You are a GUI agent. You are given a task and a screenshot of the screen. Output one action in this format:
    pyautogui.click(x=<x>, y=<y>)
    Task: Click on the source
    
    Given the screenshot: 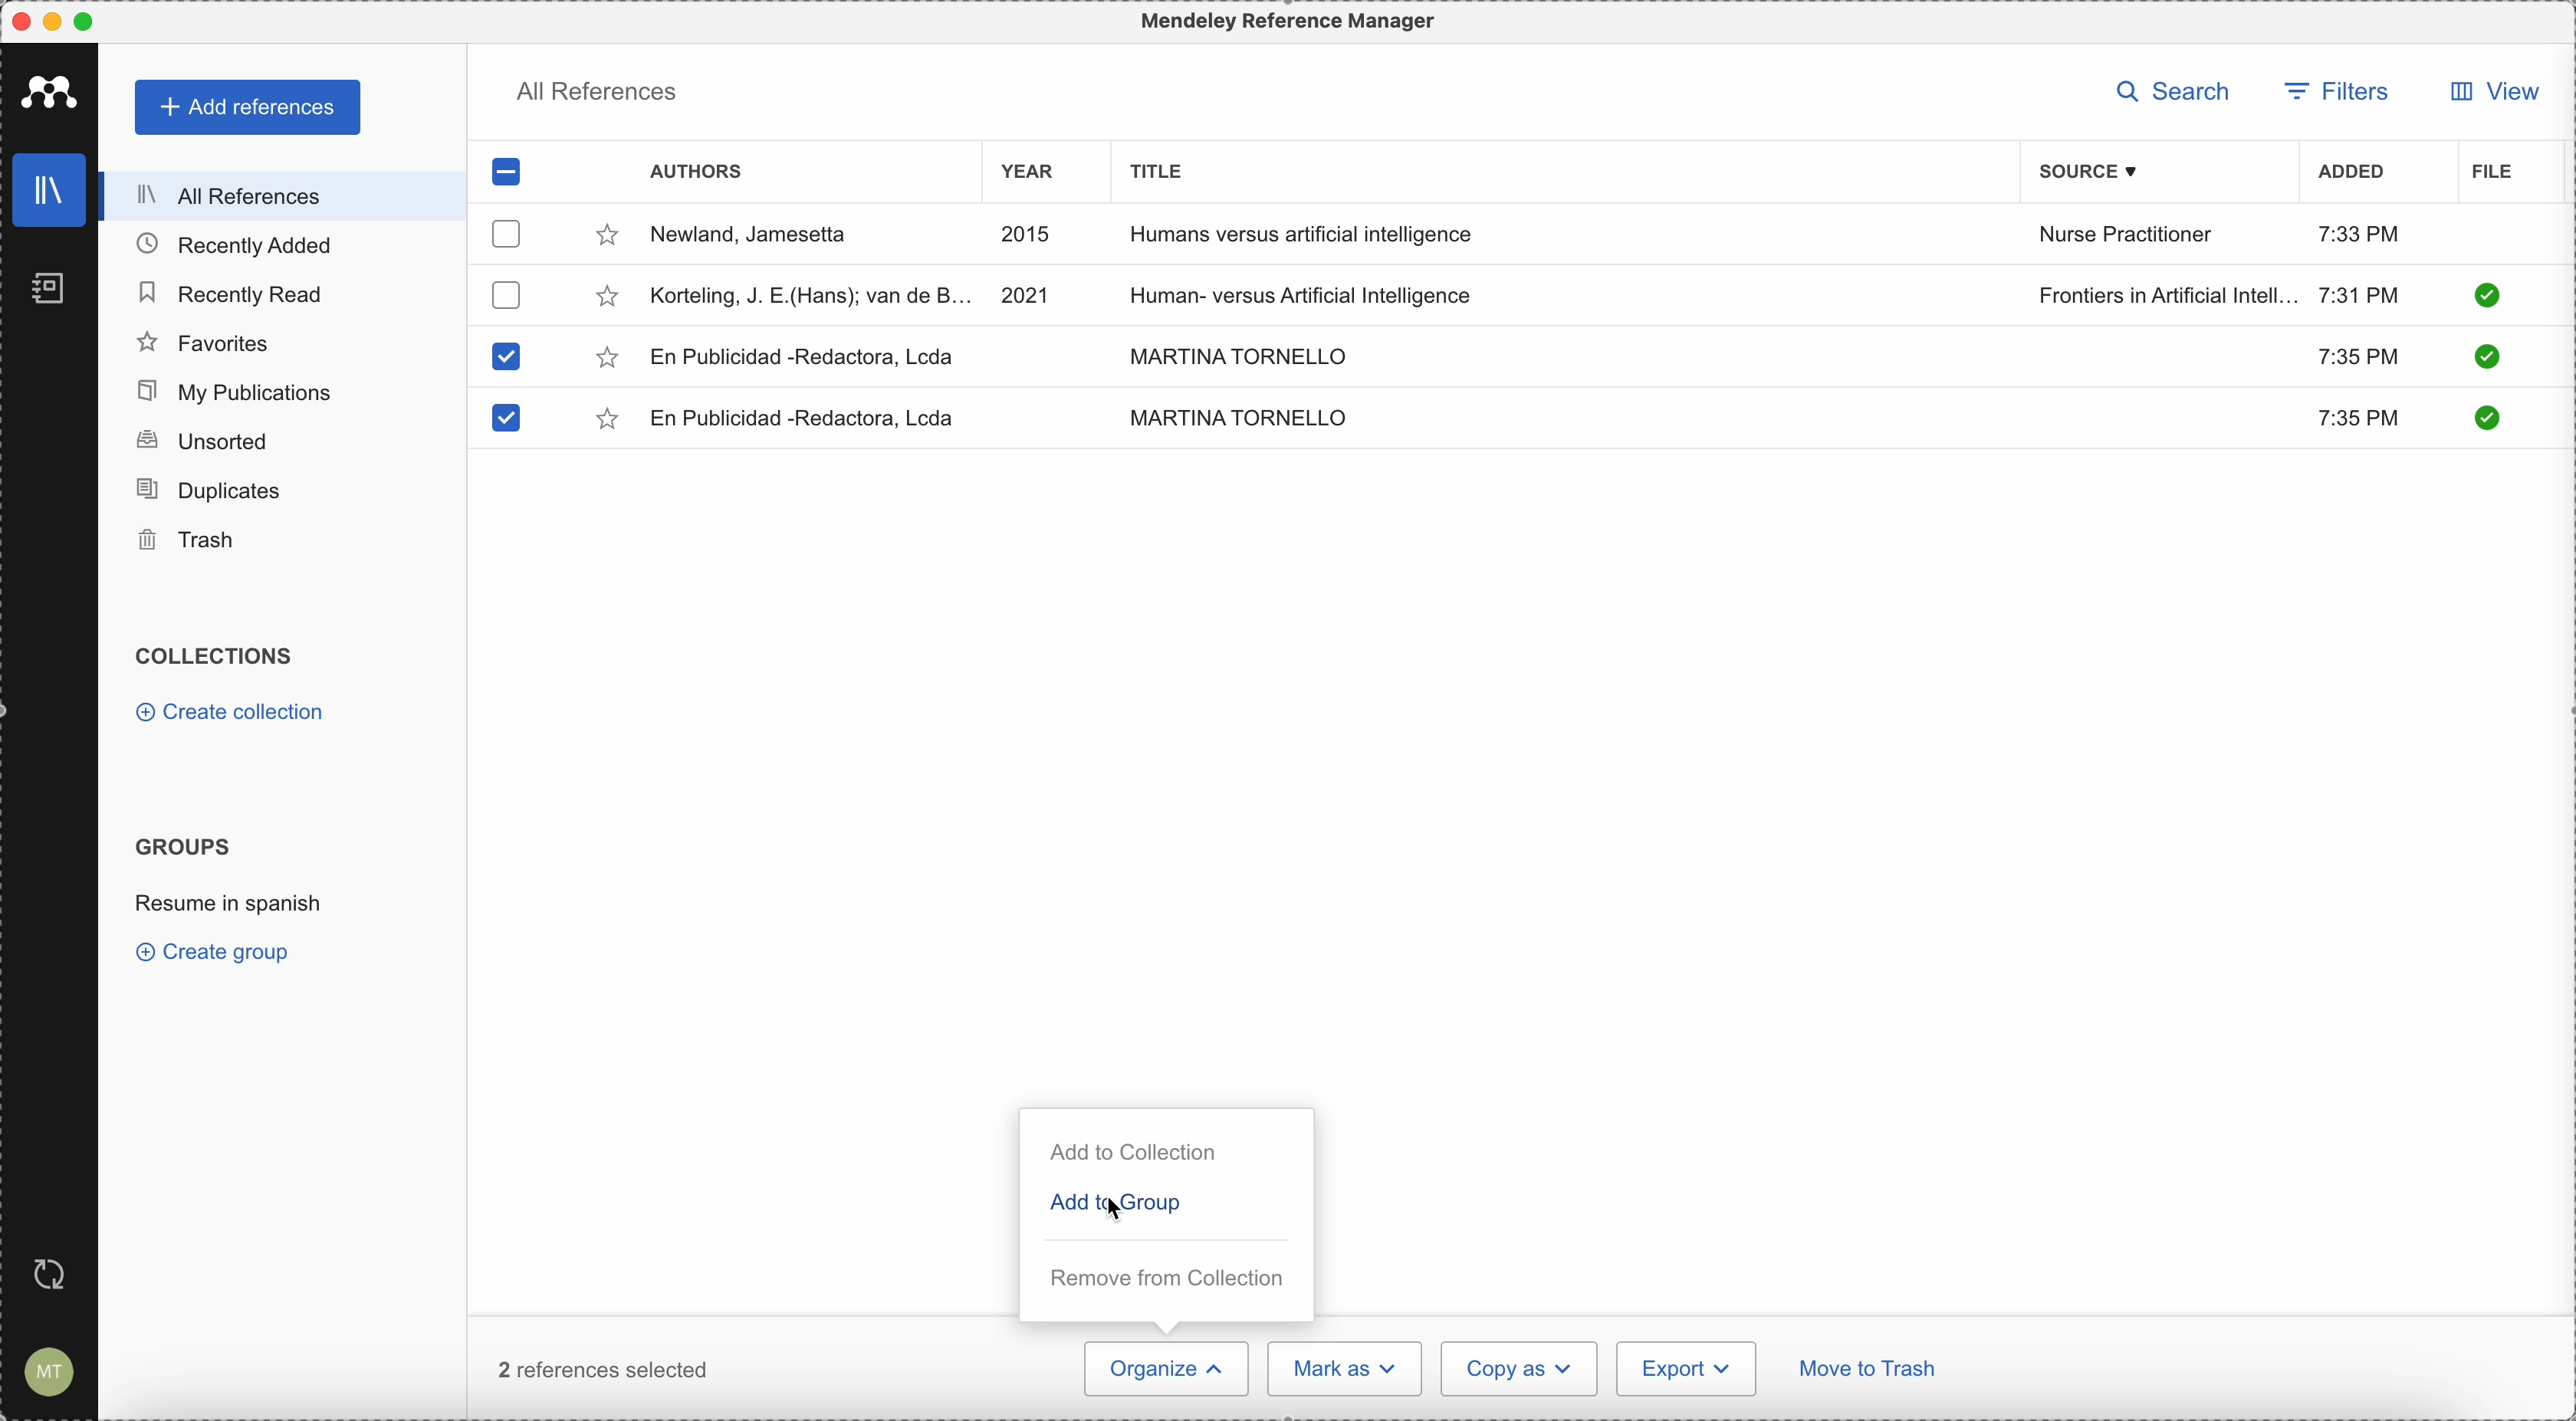 What is the action you would take?
    pyautogui.click(x=2103, y=171)
    